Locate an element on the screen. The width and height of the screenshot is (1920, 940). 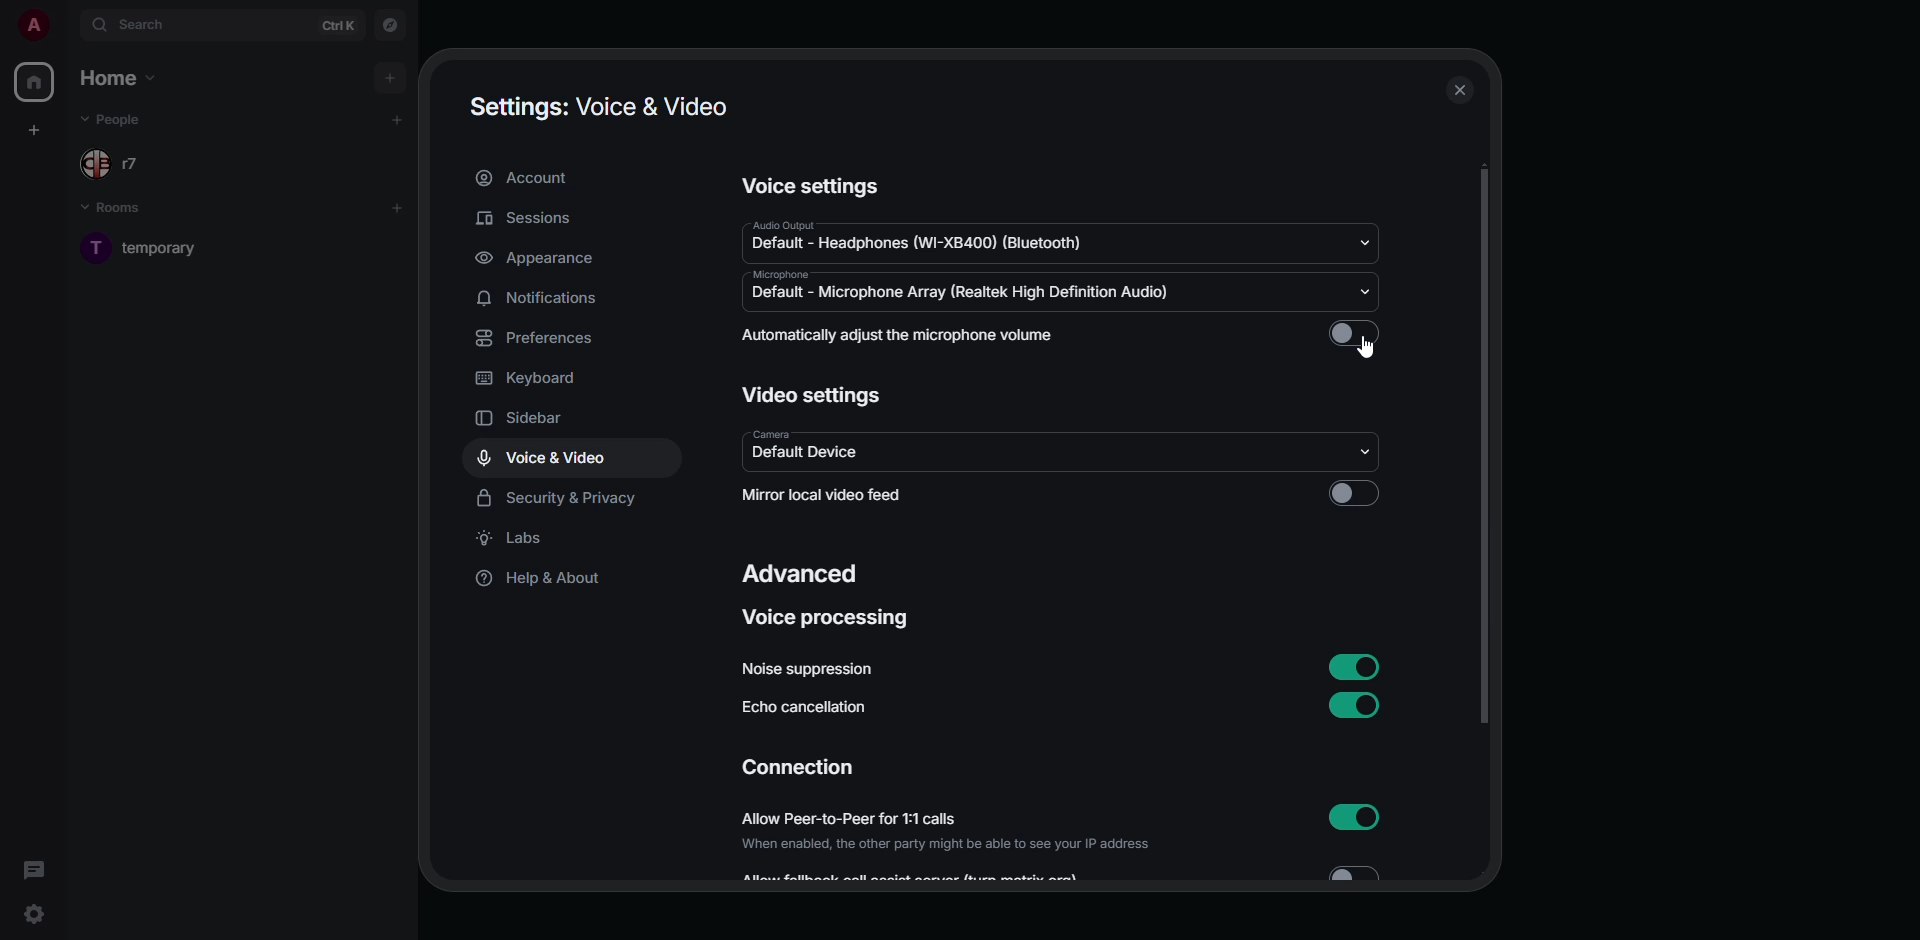
sessions is located at coordinates (526, 218).